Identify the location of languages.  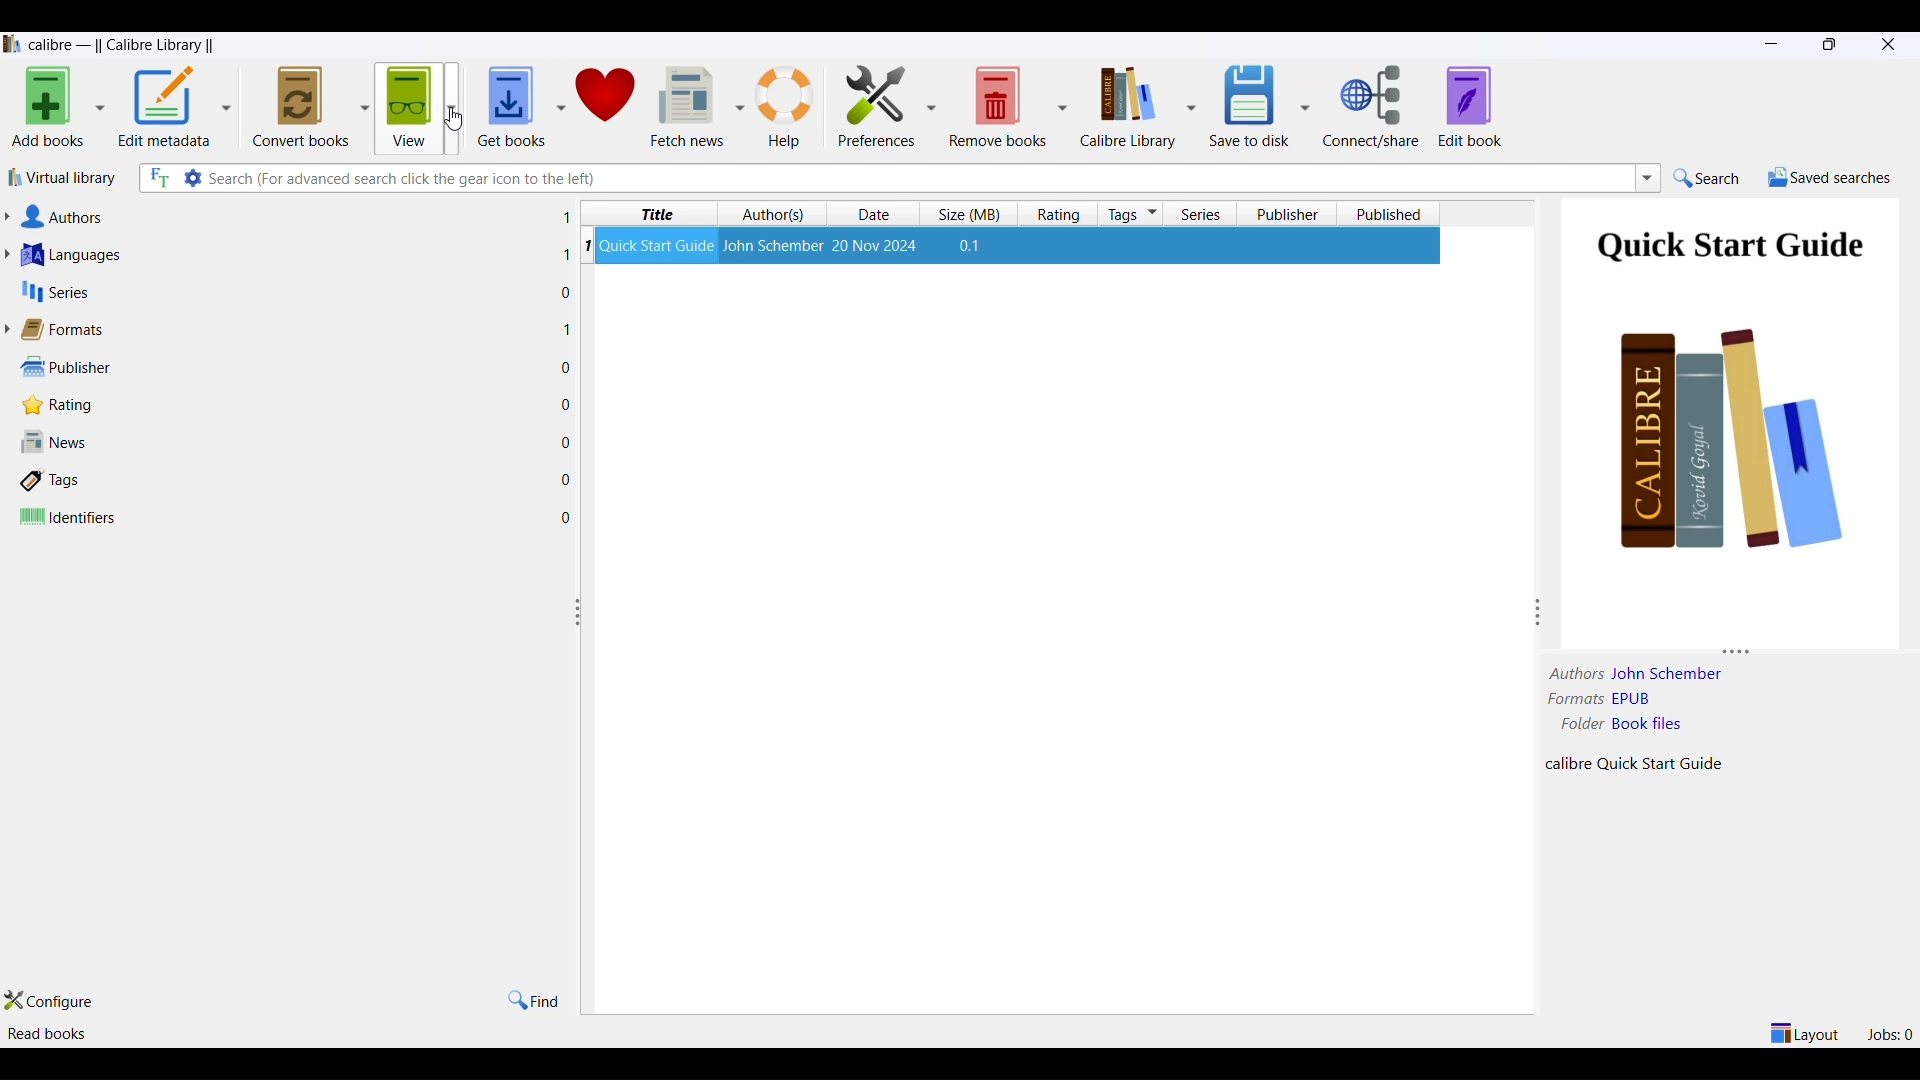
(287, 251).